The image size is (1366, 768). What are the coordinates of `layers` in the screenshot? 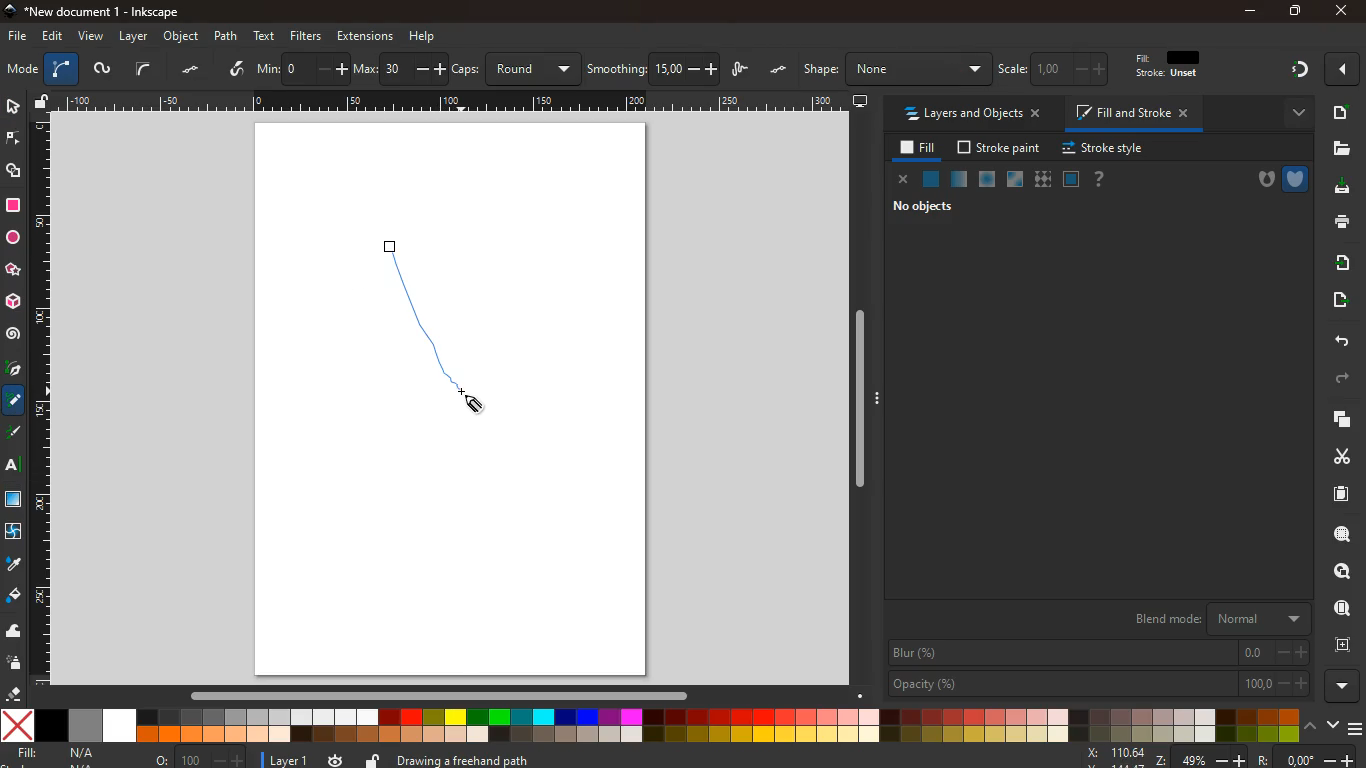 It's located at (1335, 419).